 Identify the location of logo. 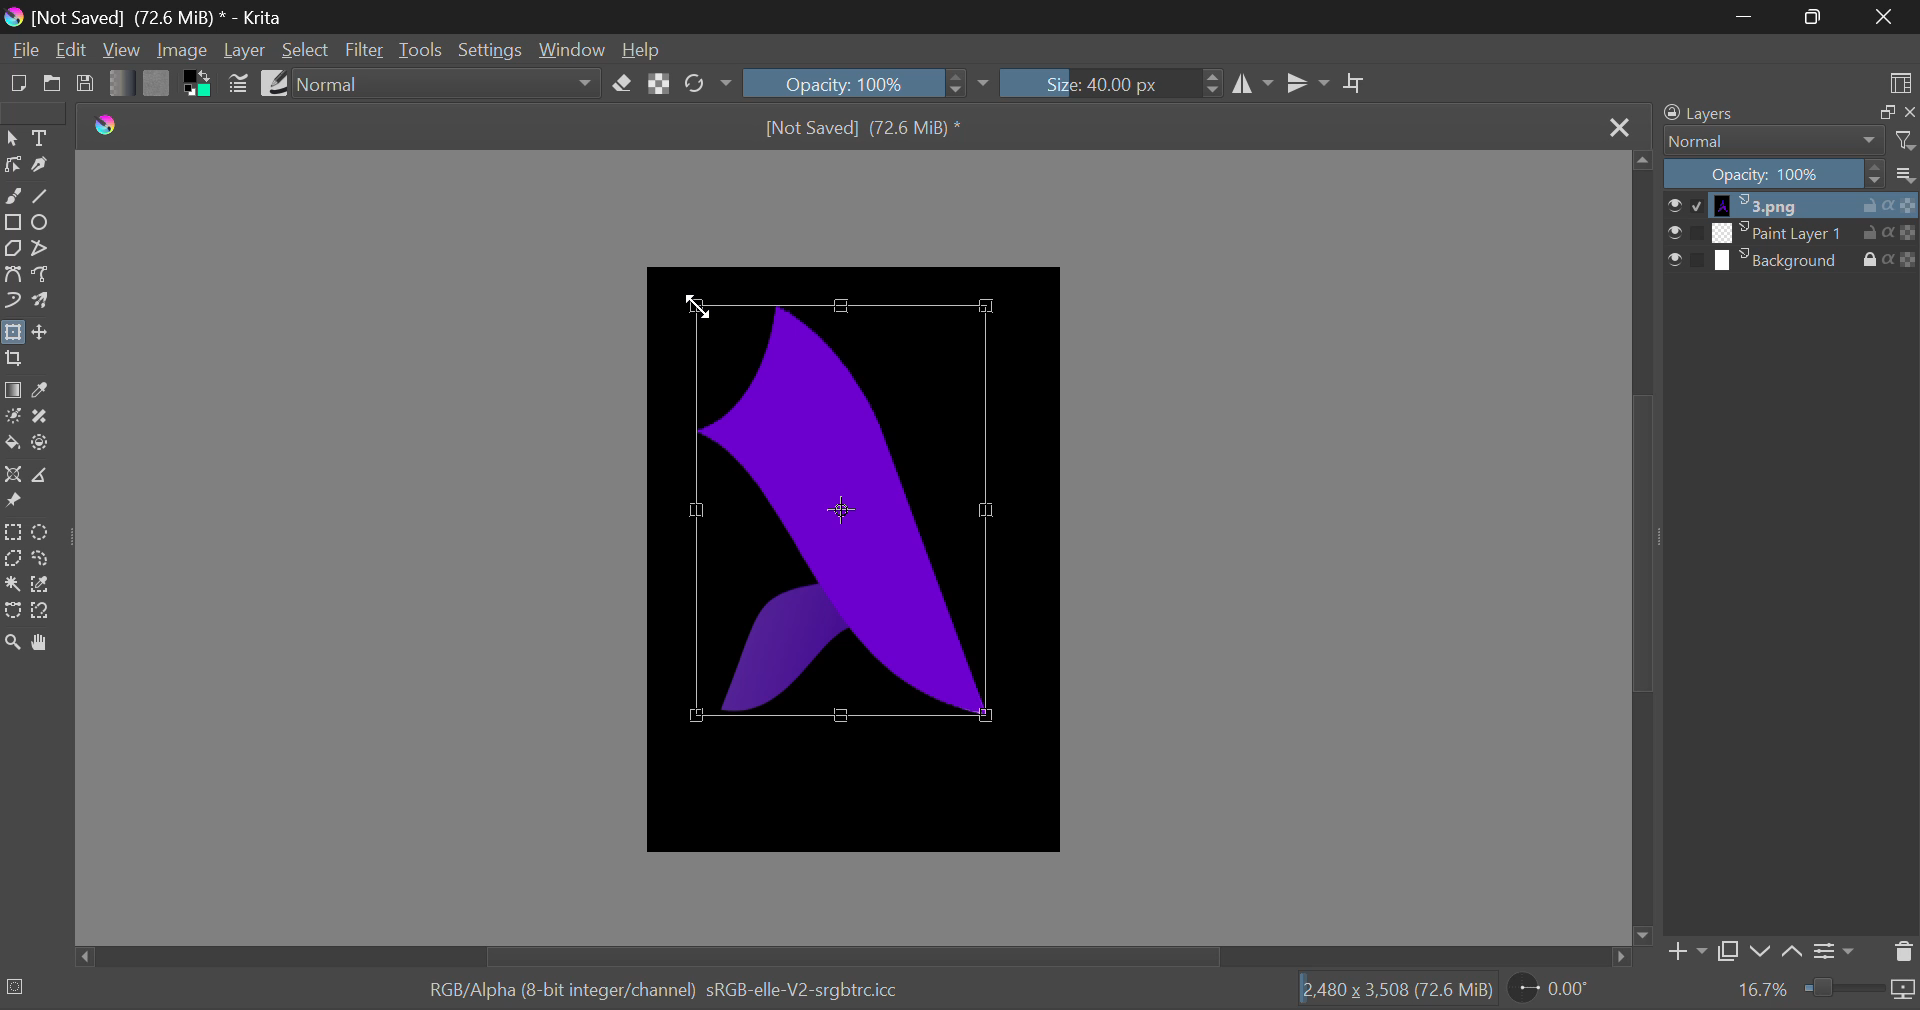
(110, 126).